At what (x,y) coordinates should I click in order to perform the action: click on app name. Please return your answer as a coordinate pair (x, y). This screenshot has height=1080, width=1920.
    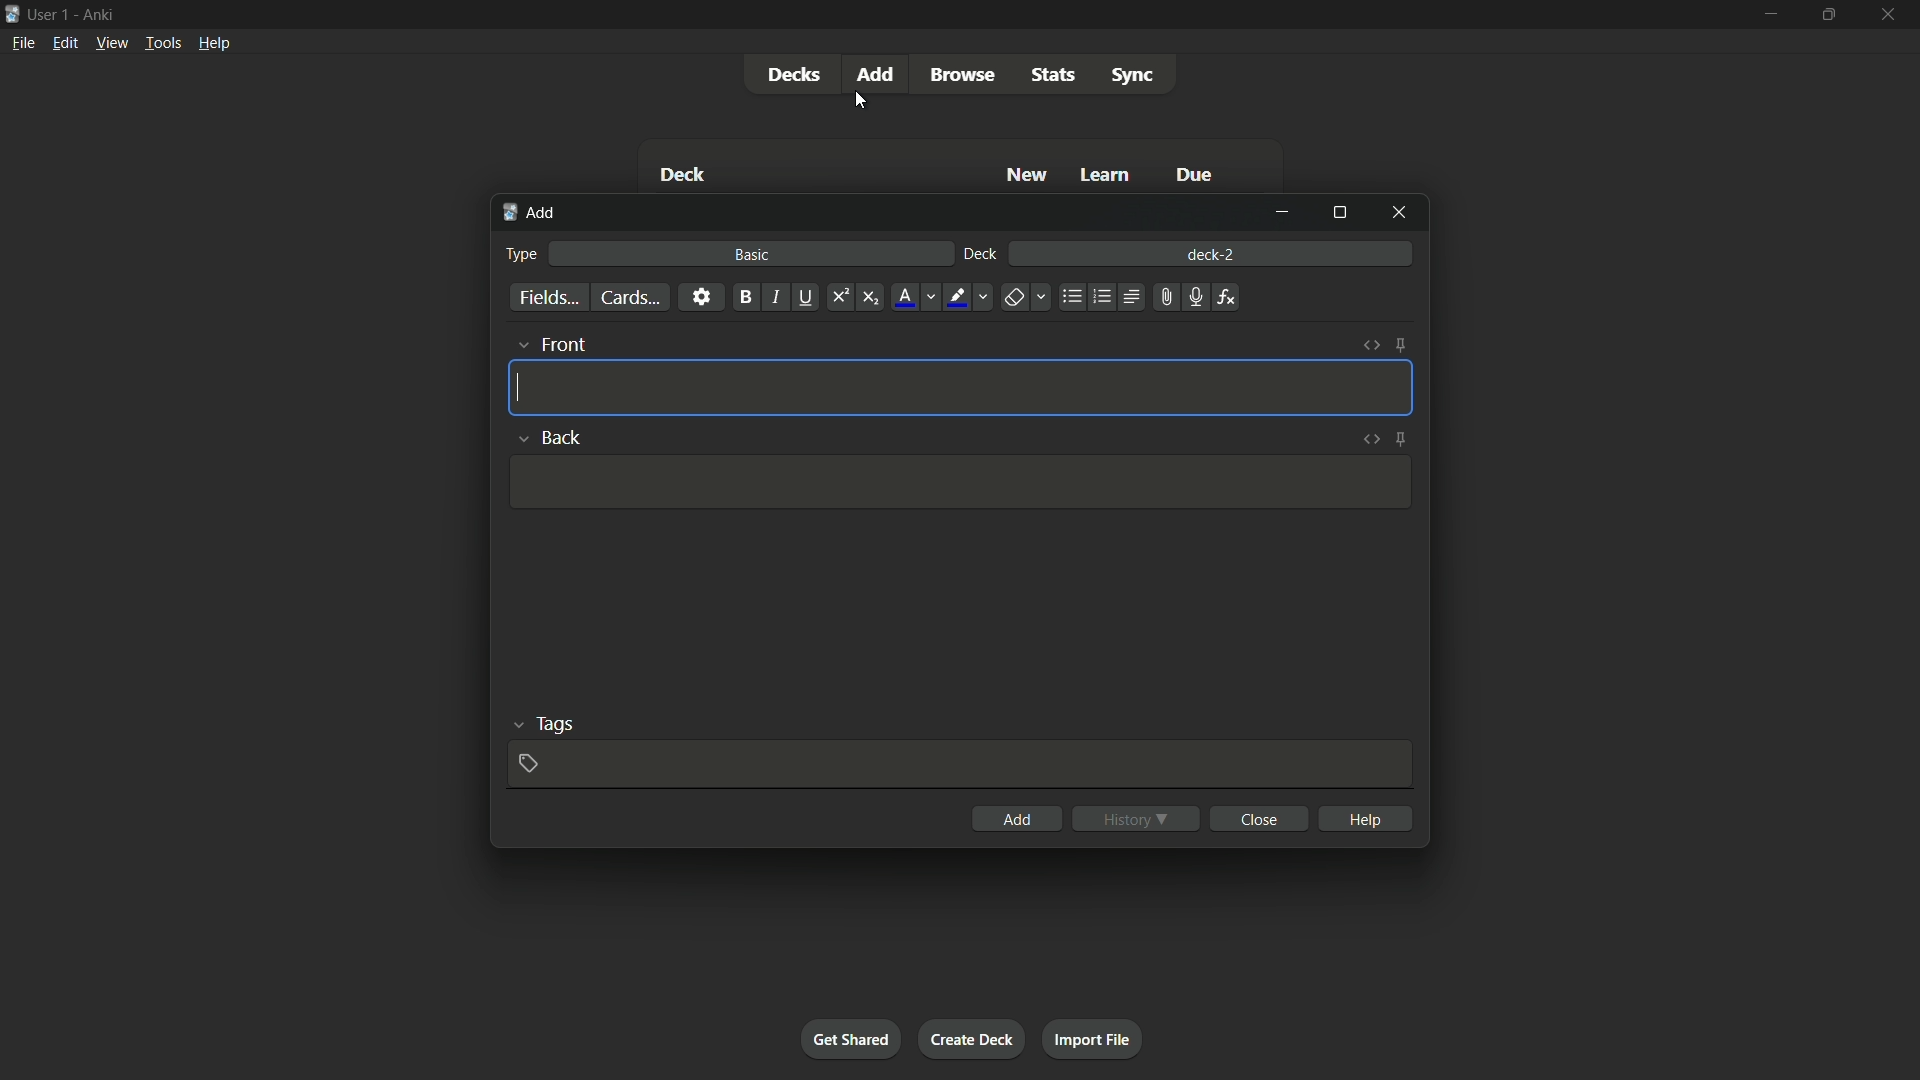
    Looking at the image, I should click on (99, 15).